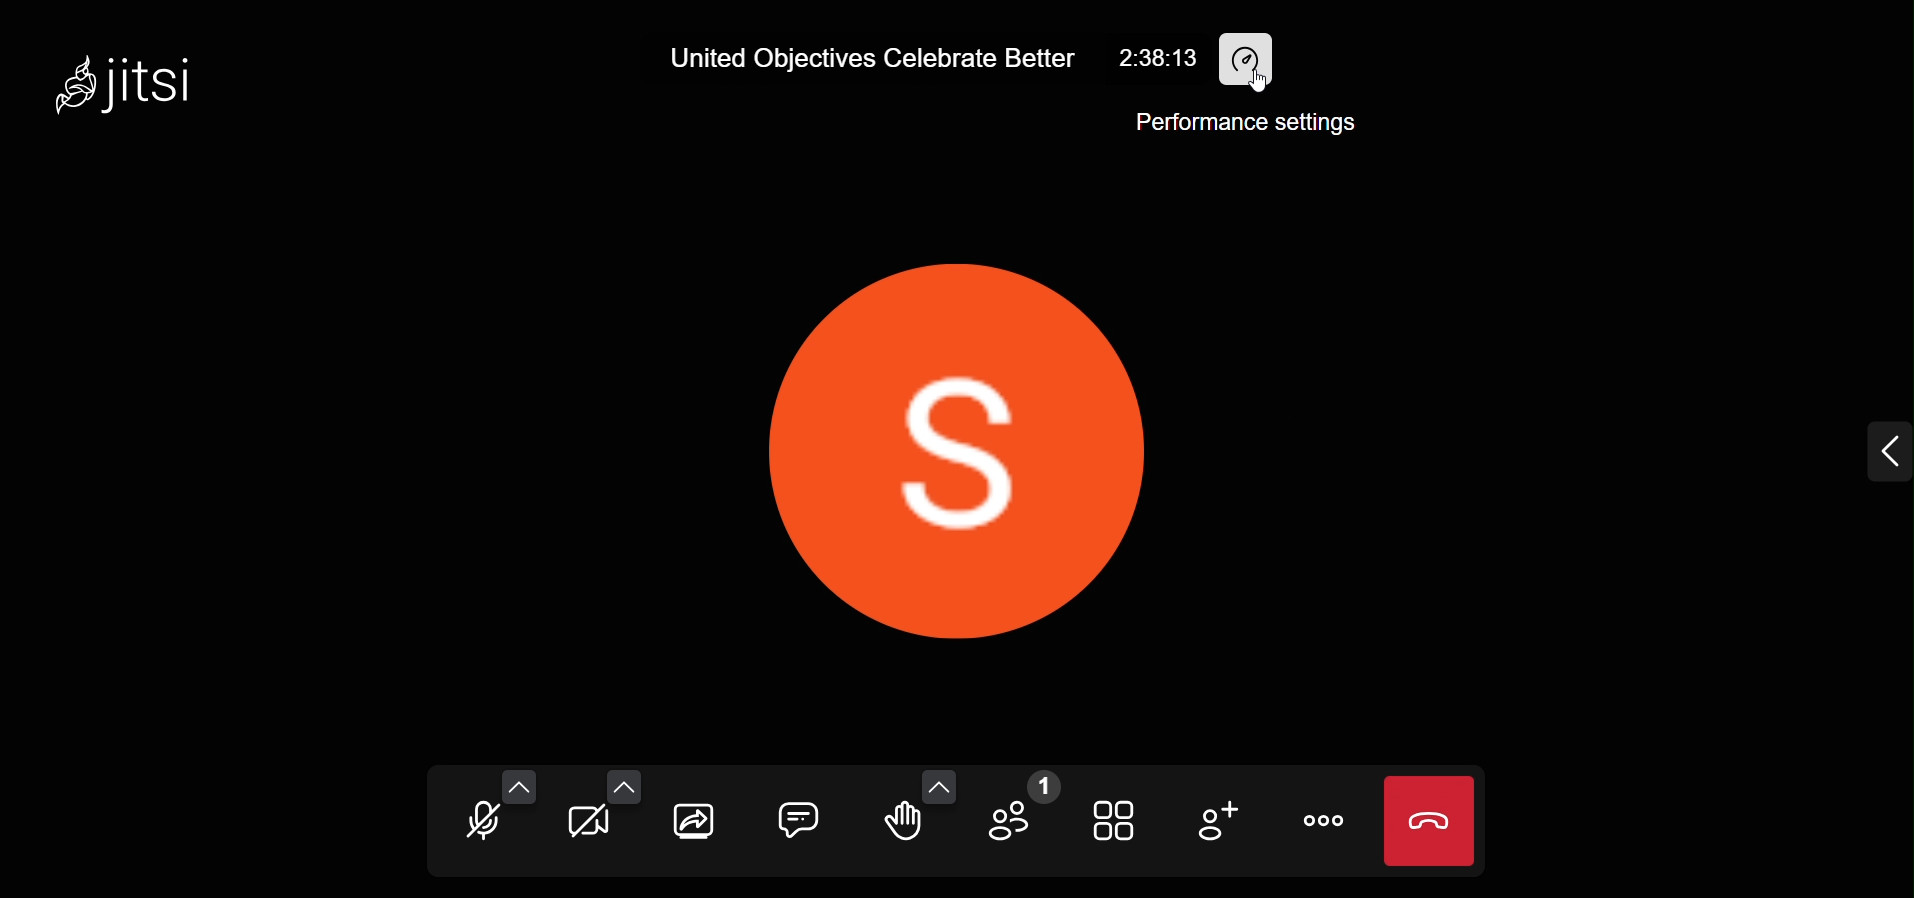 This screenshot has height=898, width=1914. Describe the element at coordinates (1246, 124) in the screenshot. I see `performance setting` at that location.